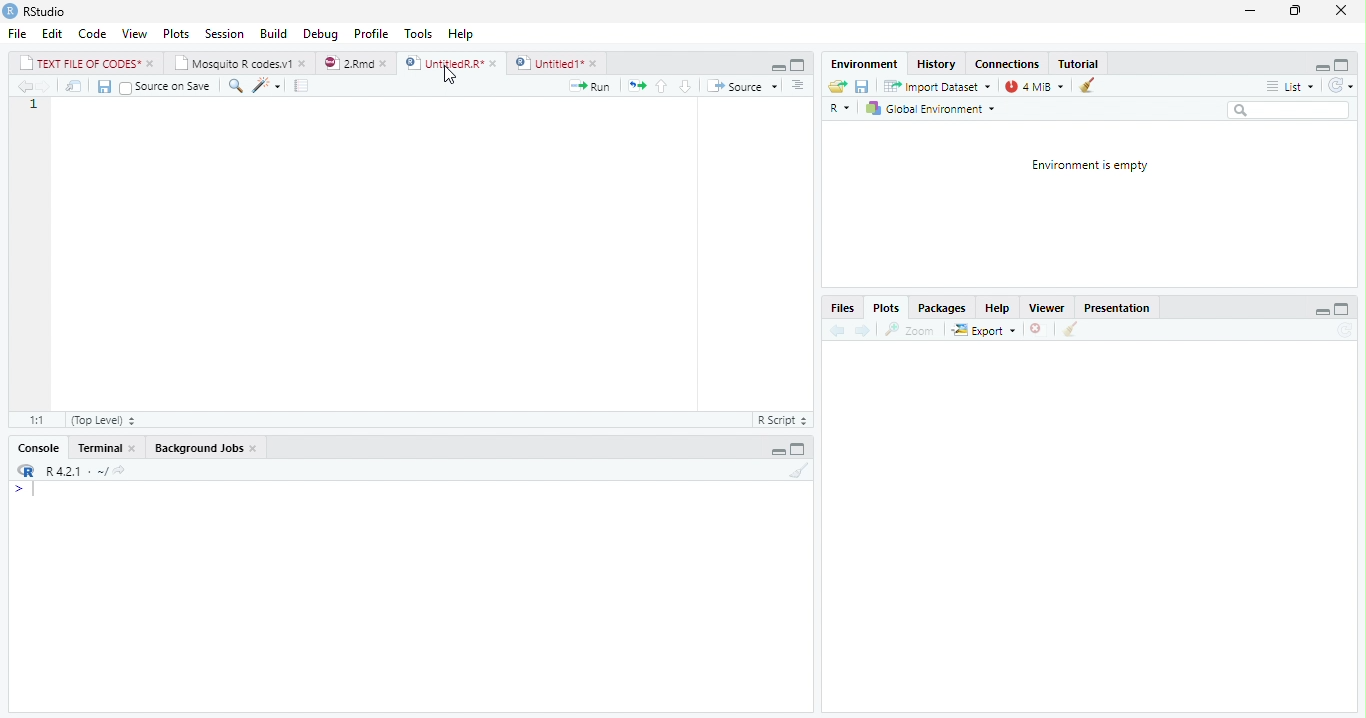 This screenshot has width=1366, height=718. What do you see at coordinates (838, 107) in the screenshot?
I see `R` at bounding box center [838, 107].